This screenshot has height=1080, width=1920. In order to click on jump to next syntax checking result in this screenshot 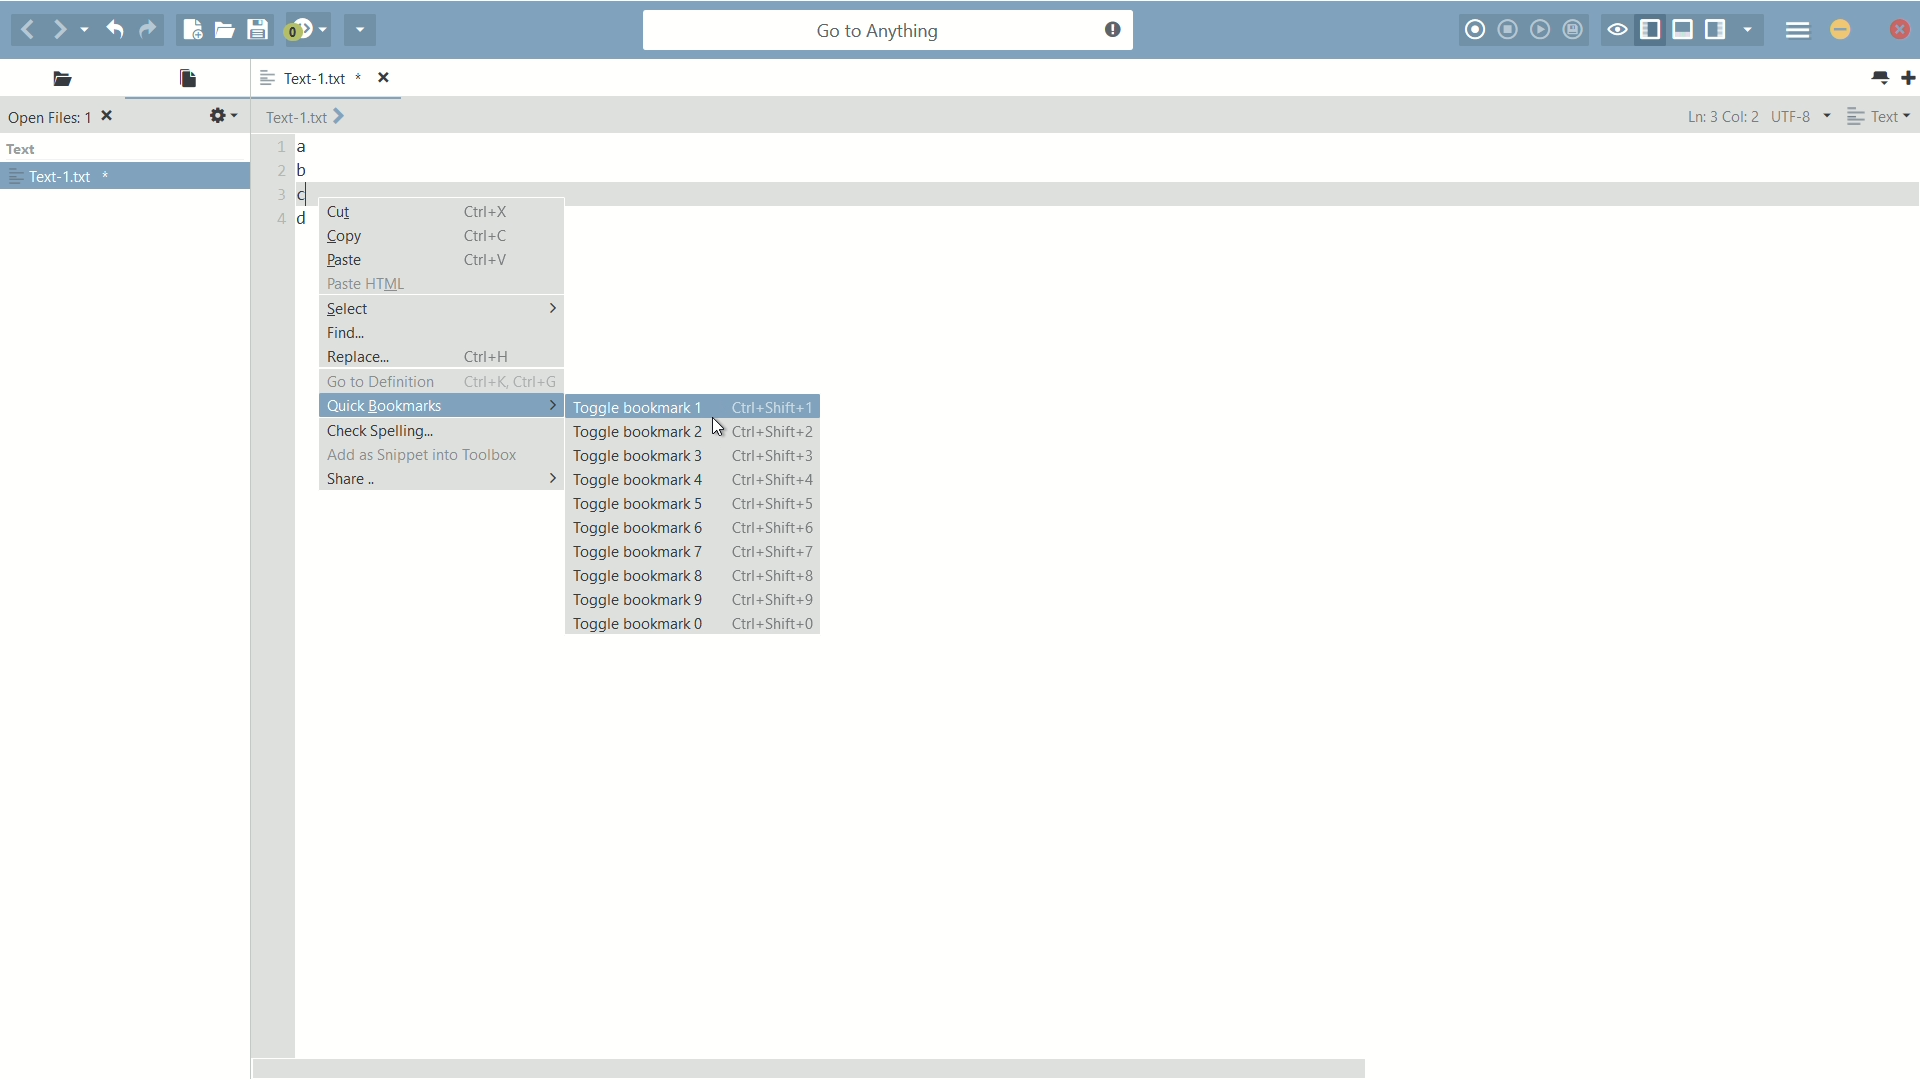, I will do `click(305, 30)`.